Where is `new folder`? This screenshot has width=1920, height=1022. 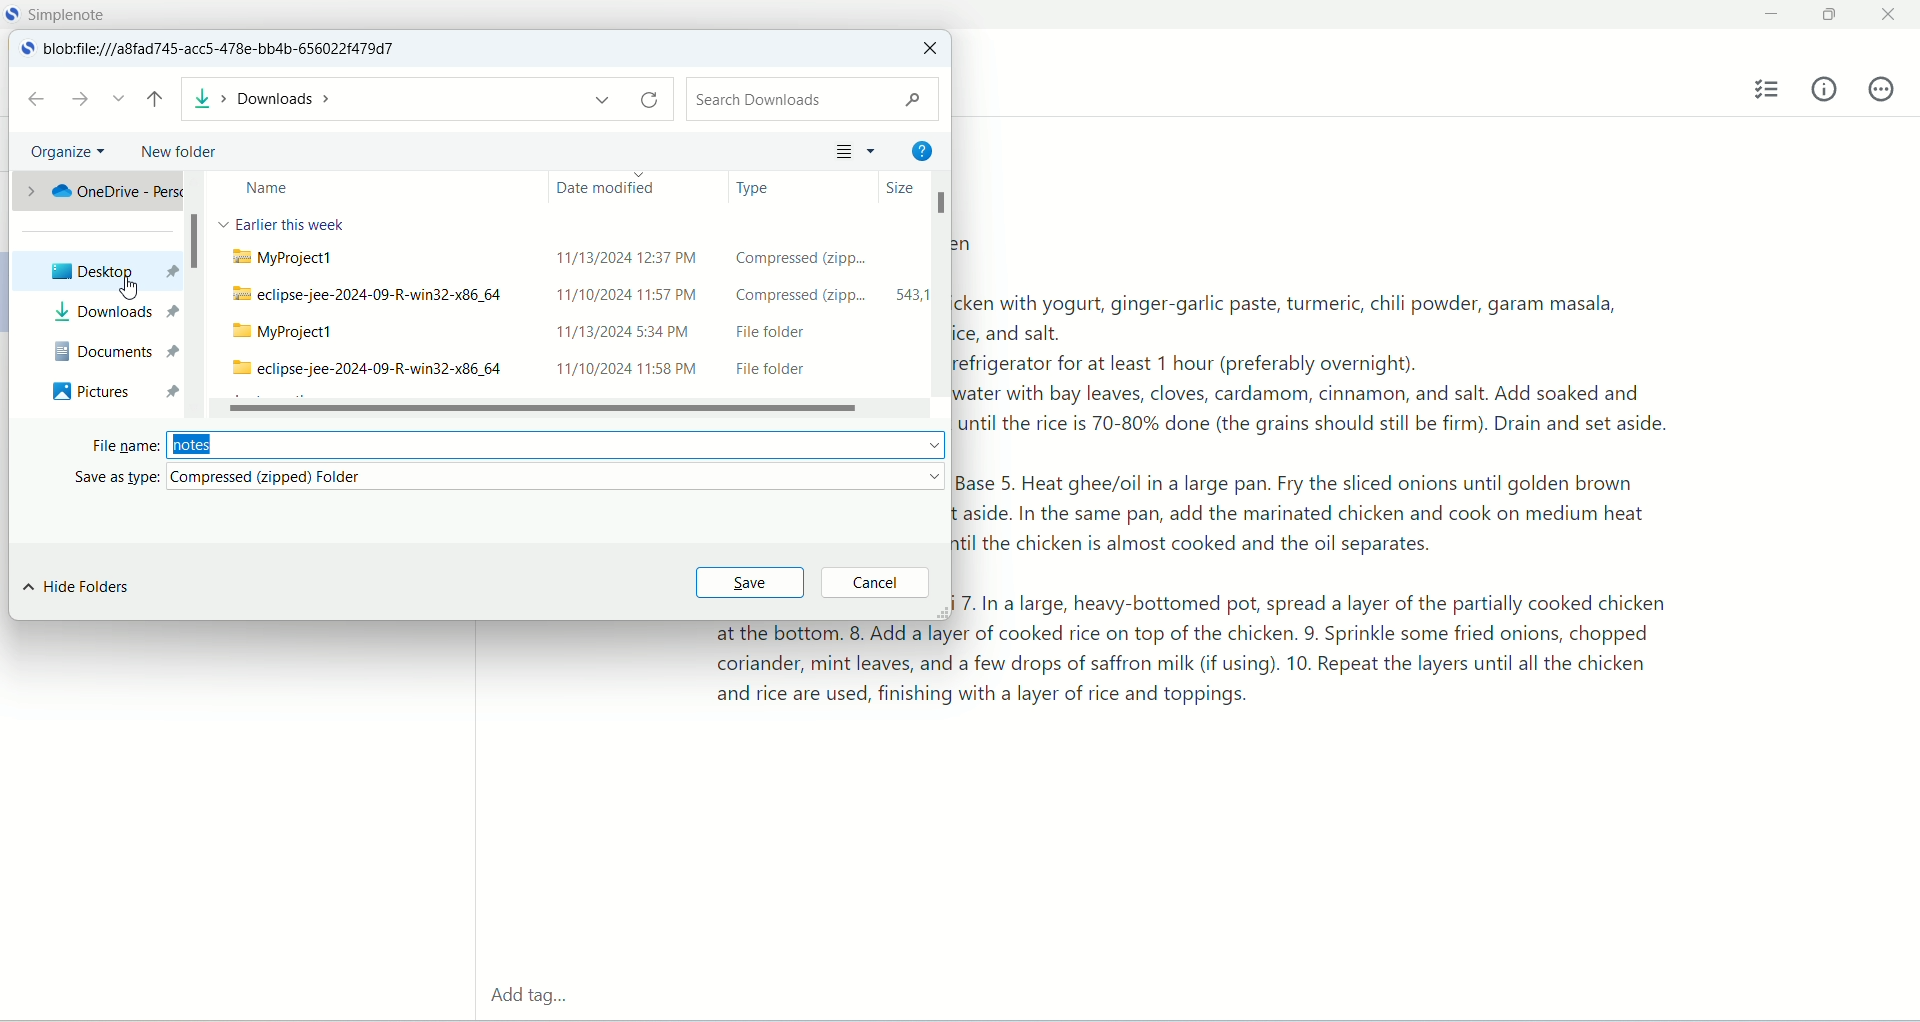 new folder is located at coordinates (170, 147).